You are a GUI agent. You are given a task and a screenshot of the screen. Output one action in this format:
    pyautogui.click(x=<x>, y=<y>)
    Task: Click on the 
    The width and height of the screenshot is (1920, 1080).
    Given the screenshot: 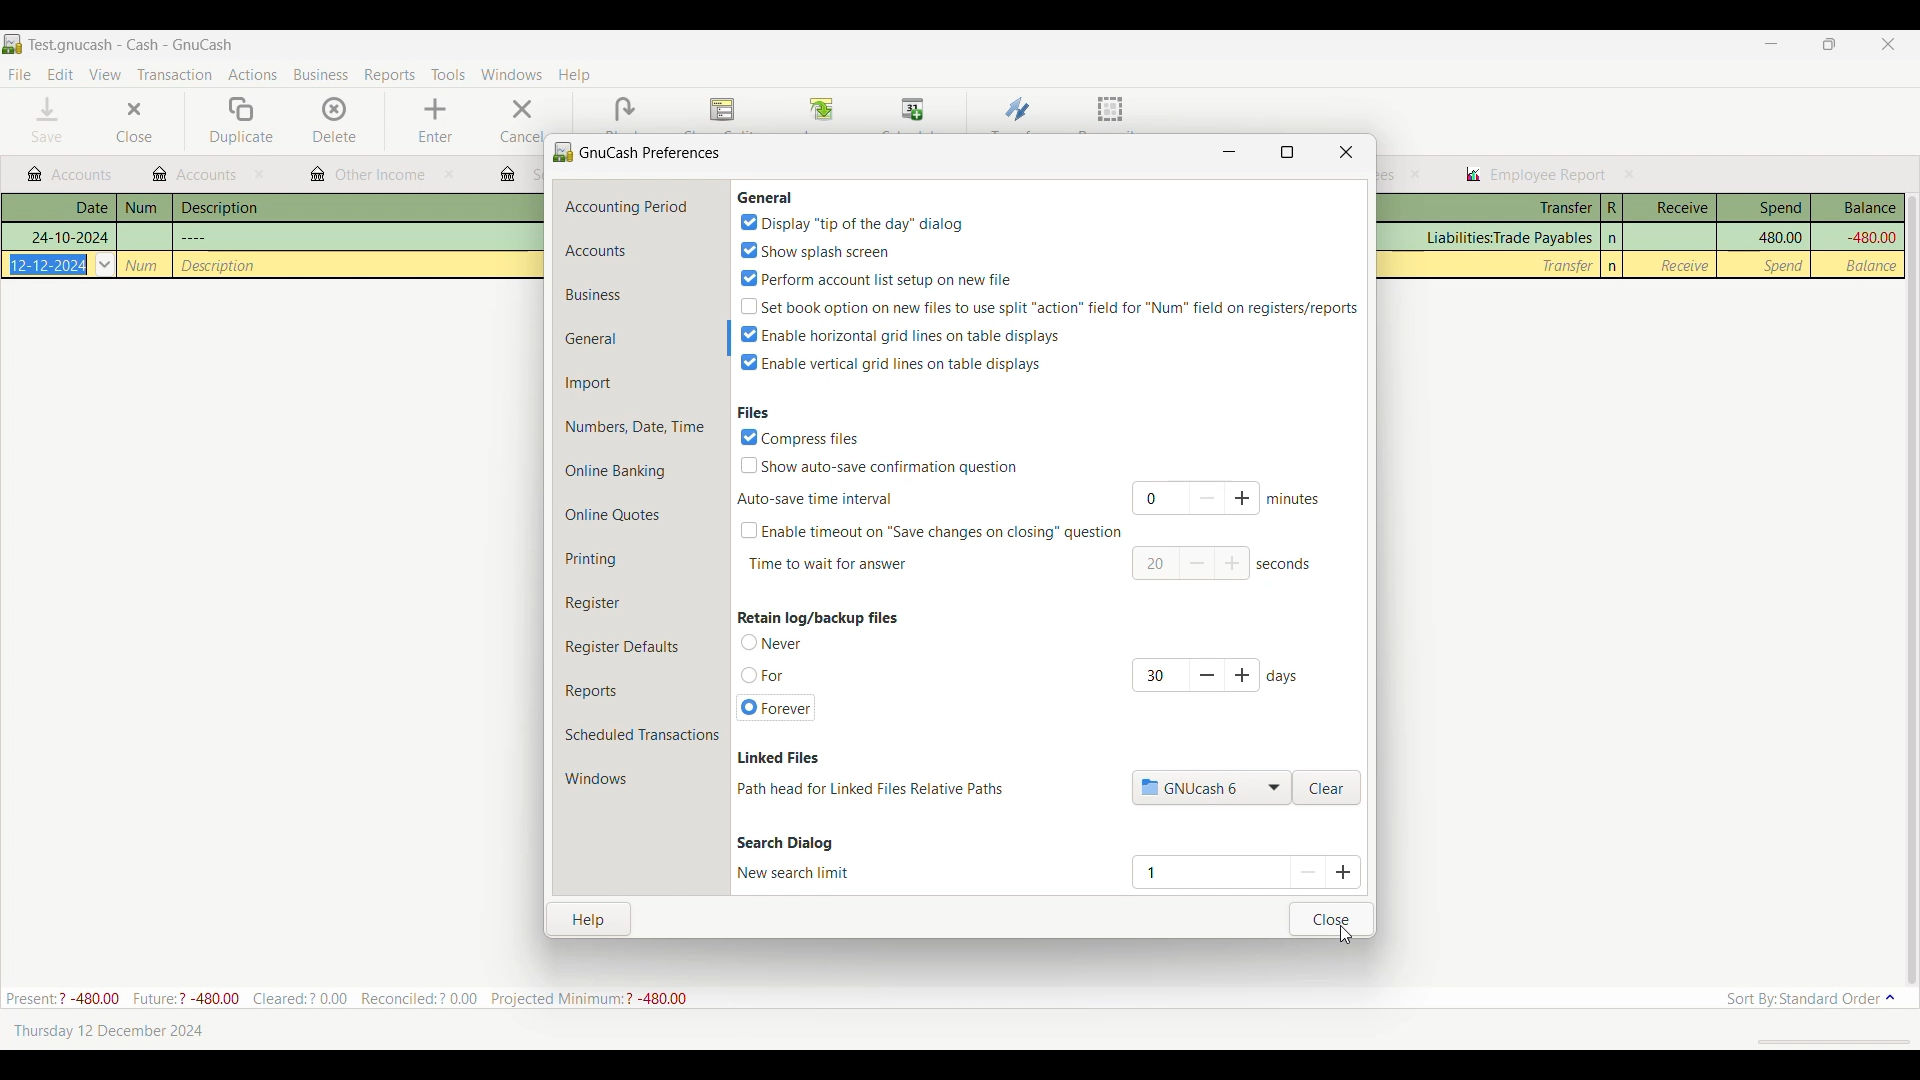 What is the action you would take?
    pyautogui.click(x=68, y=237)
    